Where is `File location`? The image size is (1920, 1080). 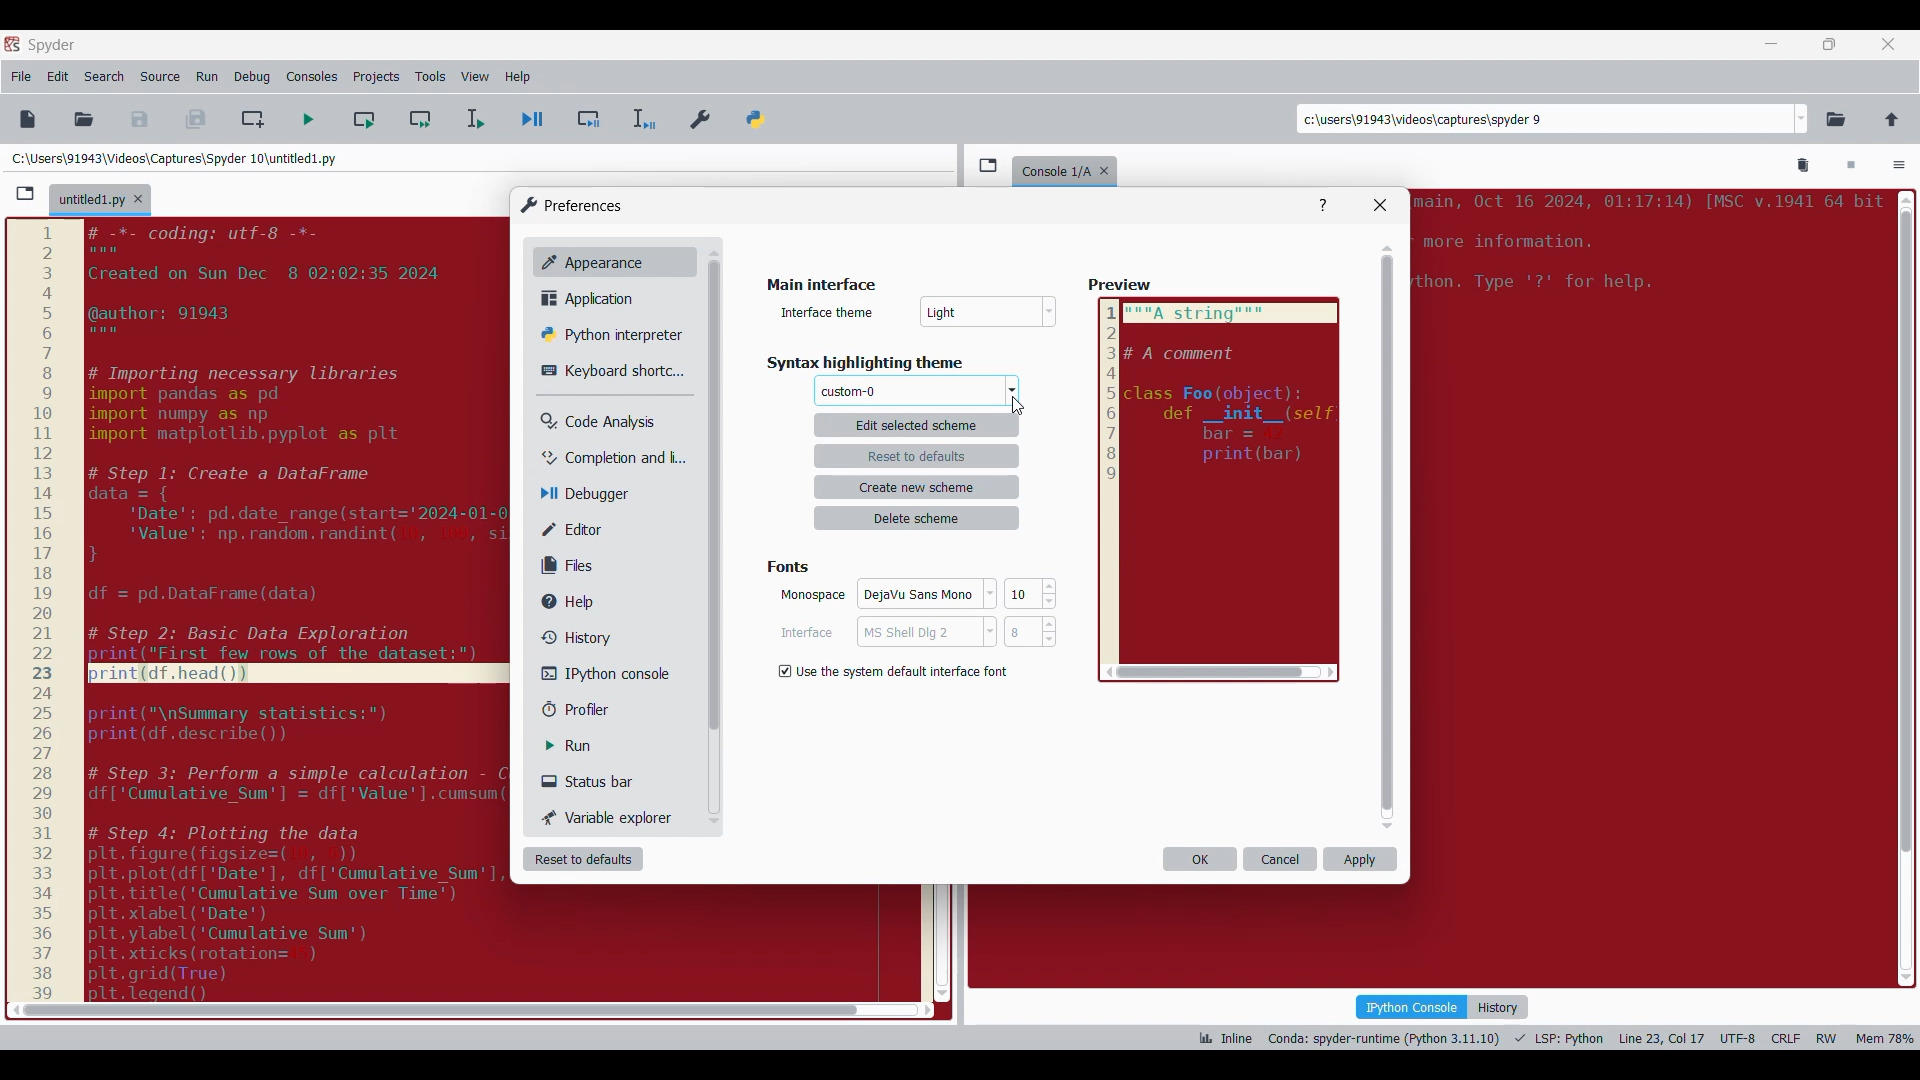 File location is located at coordinates (174, 158).